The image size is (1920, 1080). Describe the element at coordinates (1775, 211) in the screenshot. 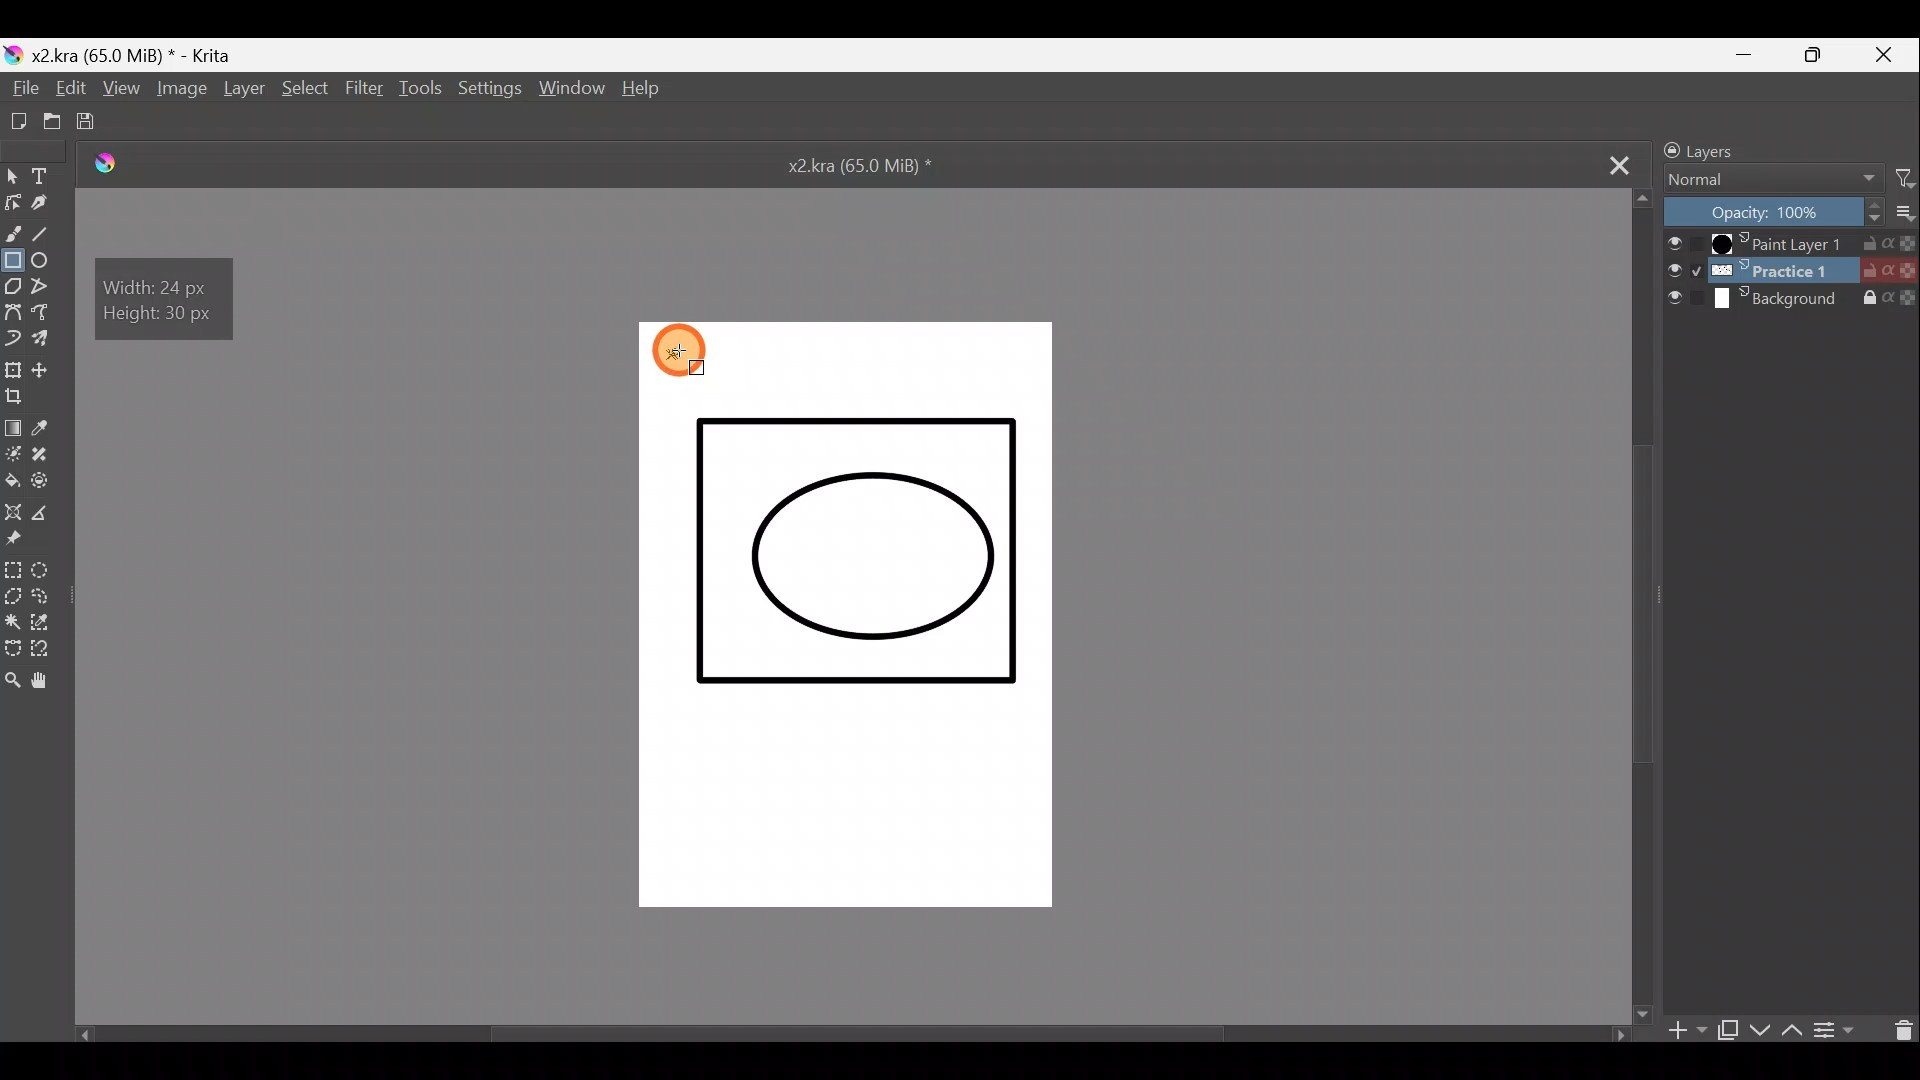

I see `Opacity: 100%` at that location.